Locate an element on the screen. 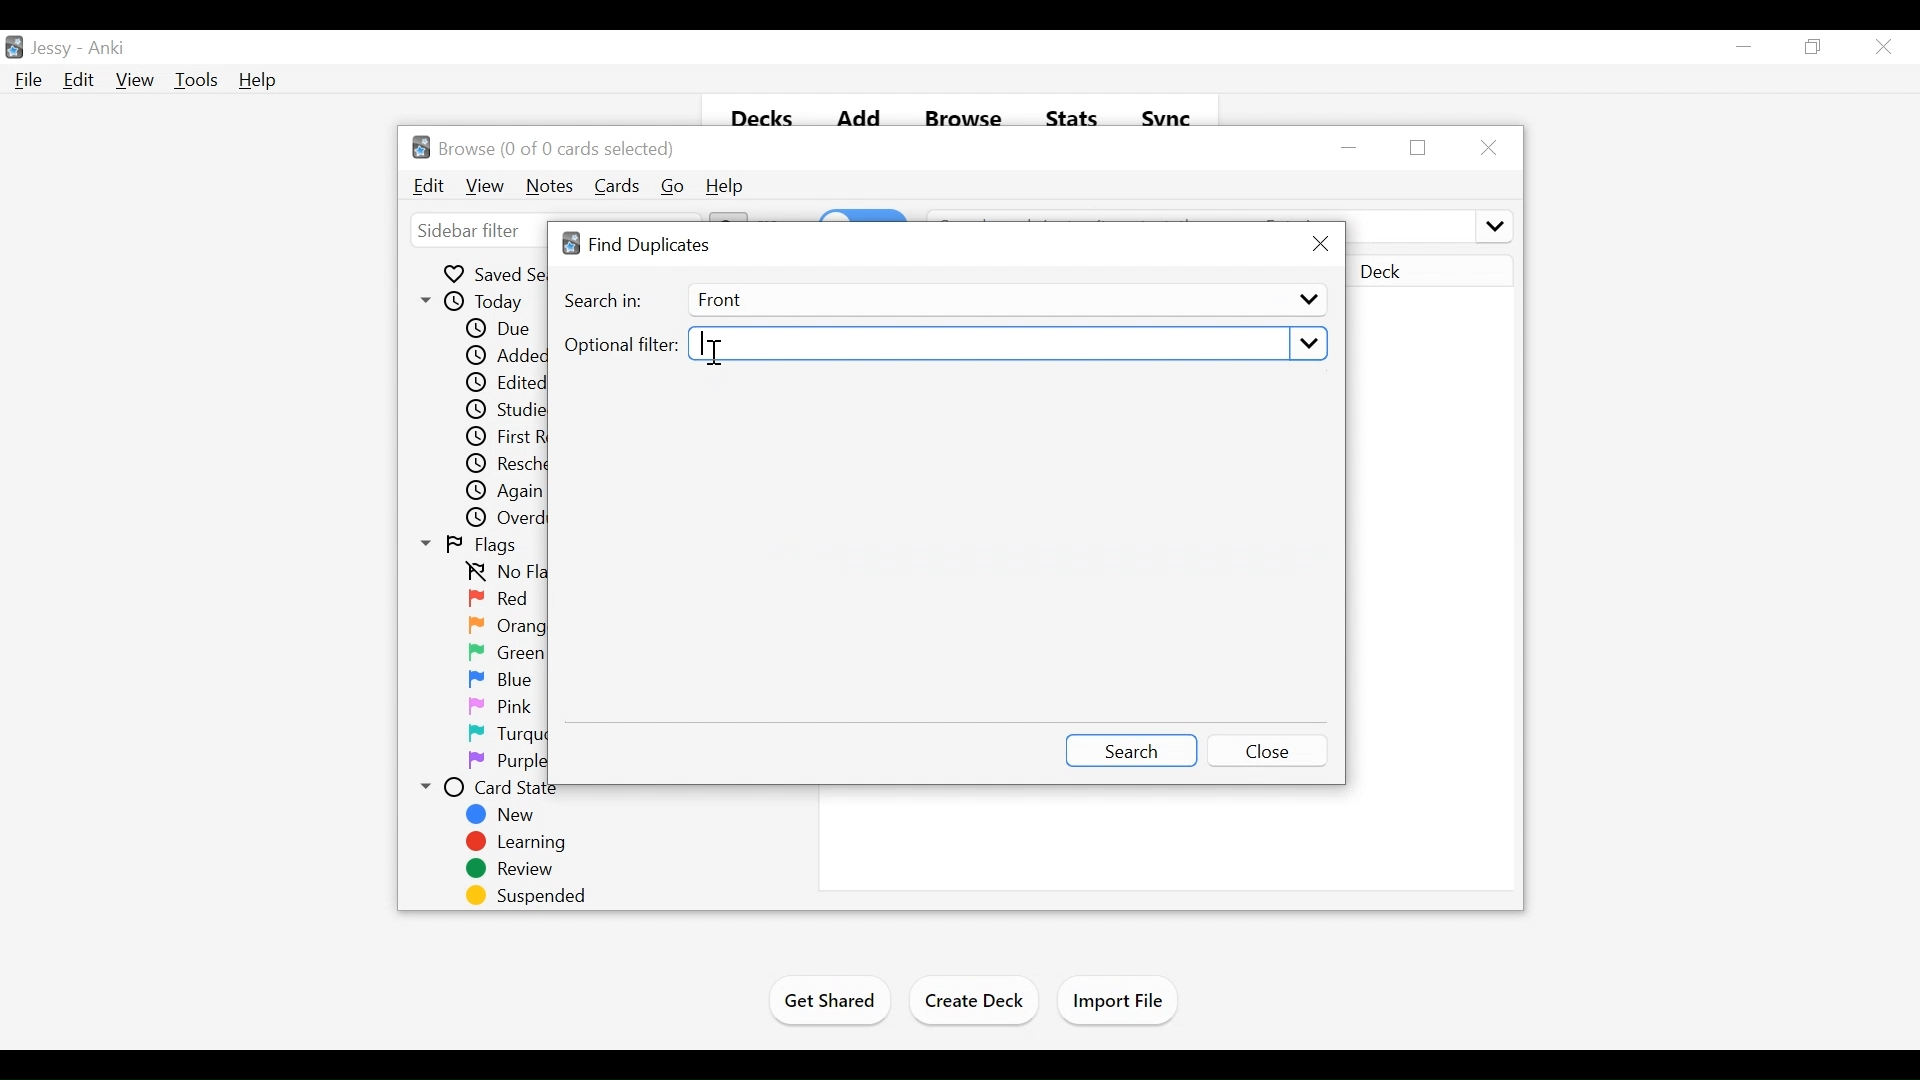 The height and width of the screenshot is (1080, 1920). sidebar filter is located at coordinates (471, 232).